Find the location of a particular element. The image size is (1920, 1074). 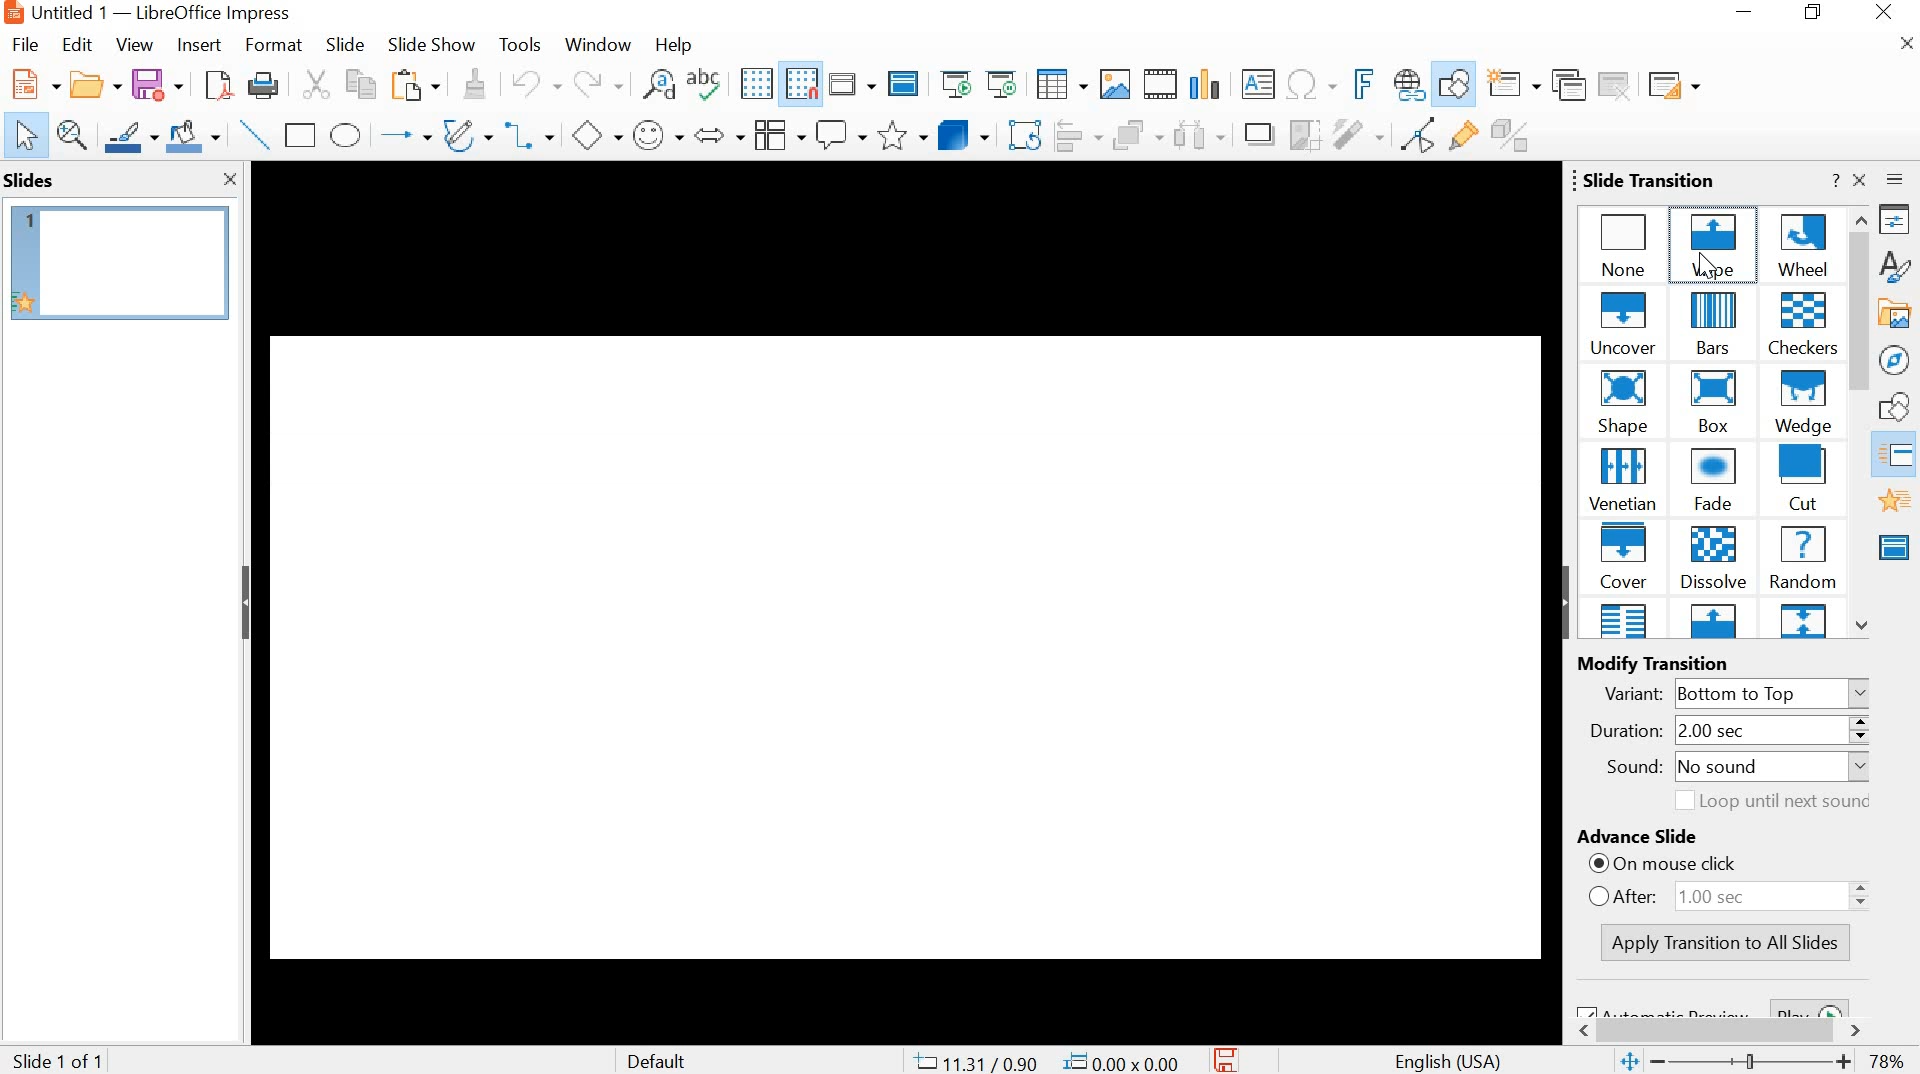

Advance slide transition is located at coordinates (1727, 839).